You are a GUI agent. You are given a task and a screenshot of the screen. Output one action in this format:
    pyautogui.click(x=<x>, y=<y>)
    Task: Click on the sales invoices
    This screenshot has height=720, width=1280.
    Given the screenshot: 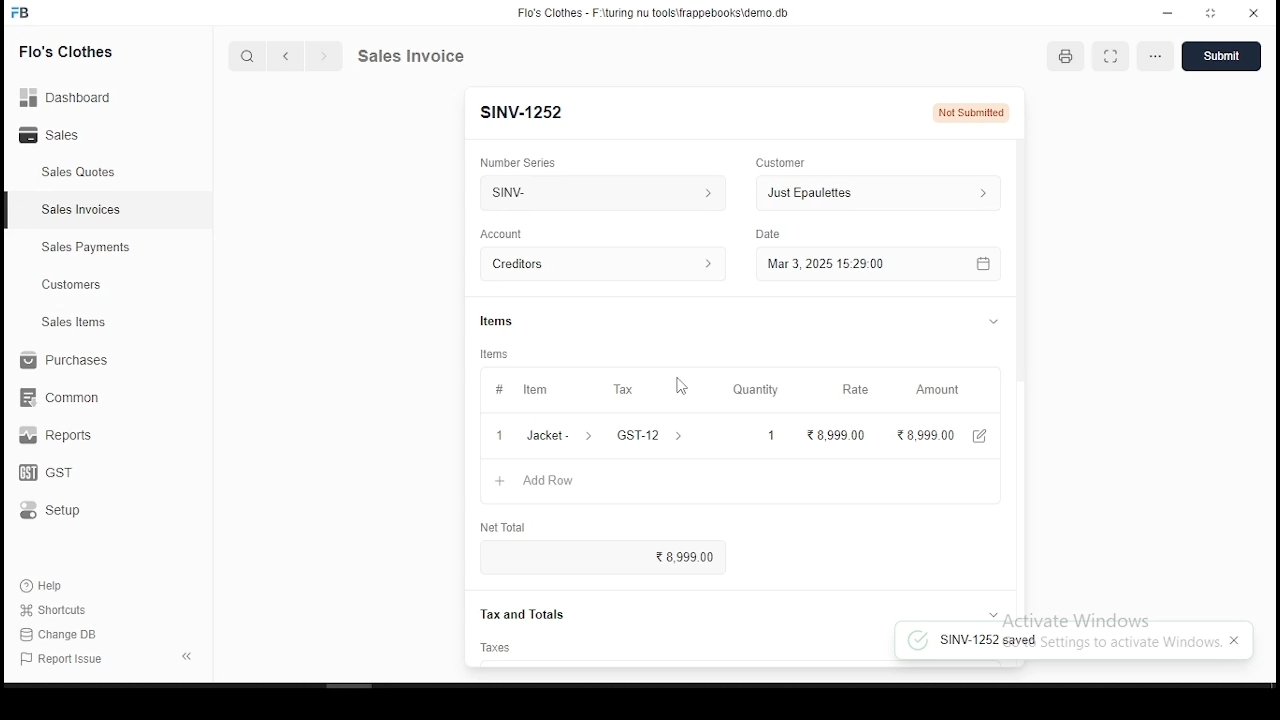 What is the action you would take?
    pyautogui.click(x=86, y=211)
    